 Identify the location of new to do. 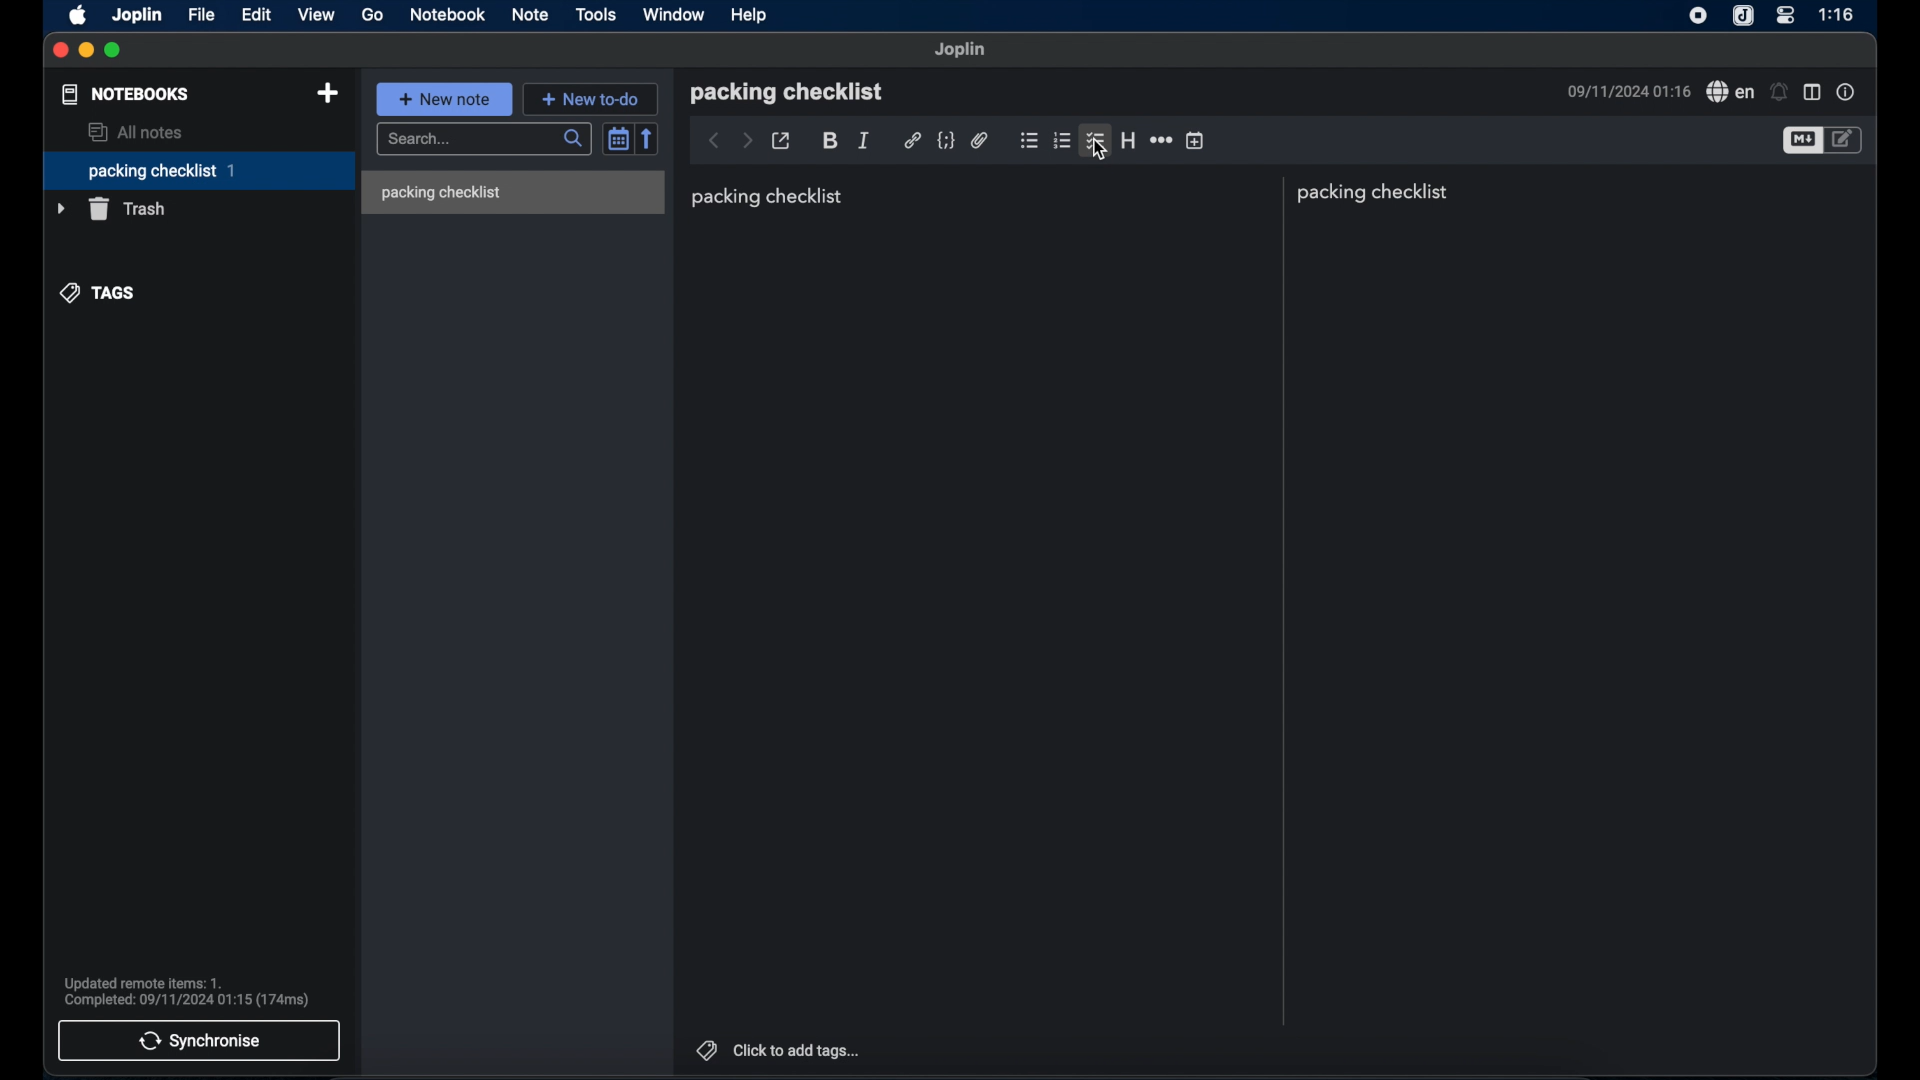
(591, 98).